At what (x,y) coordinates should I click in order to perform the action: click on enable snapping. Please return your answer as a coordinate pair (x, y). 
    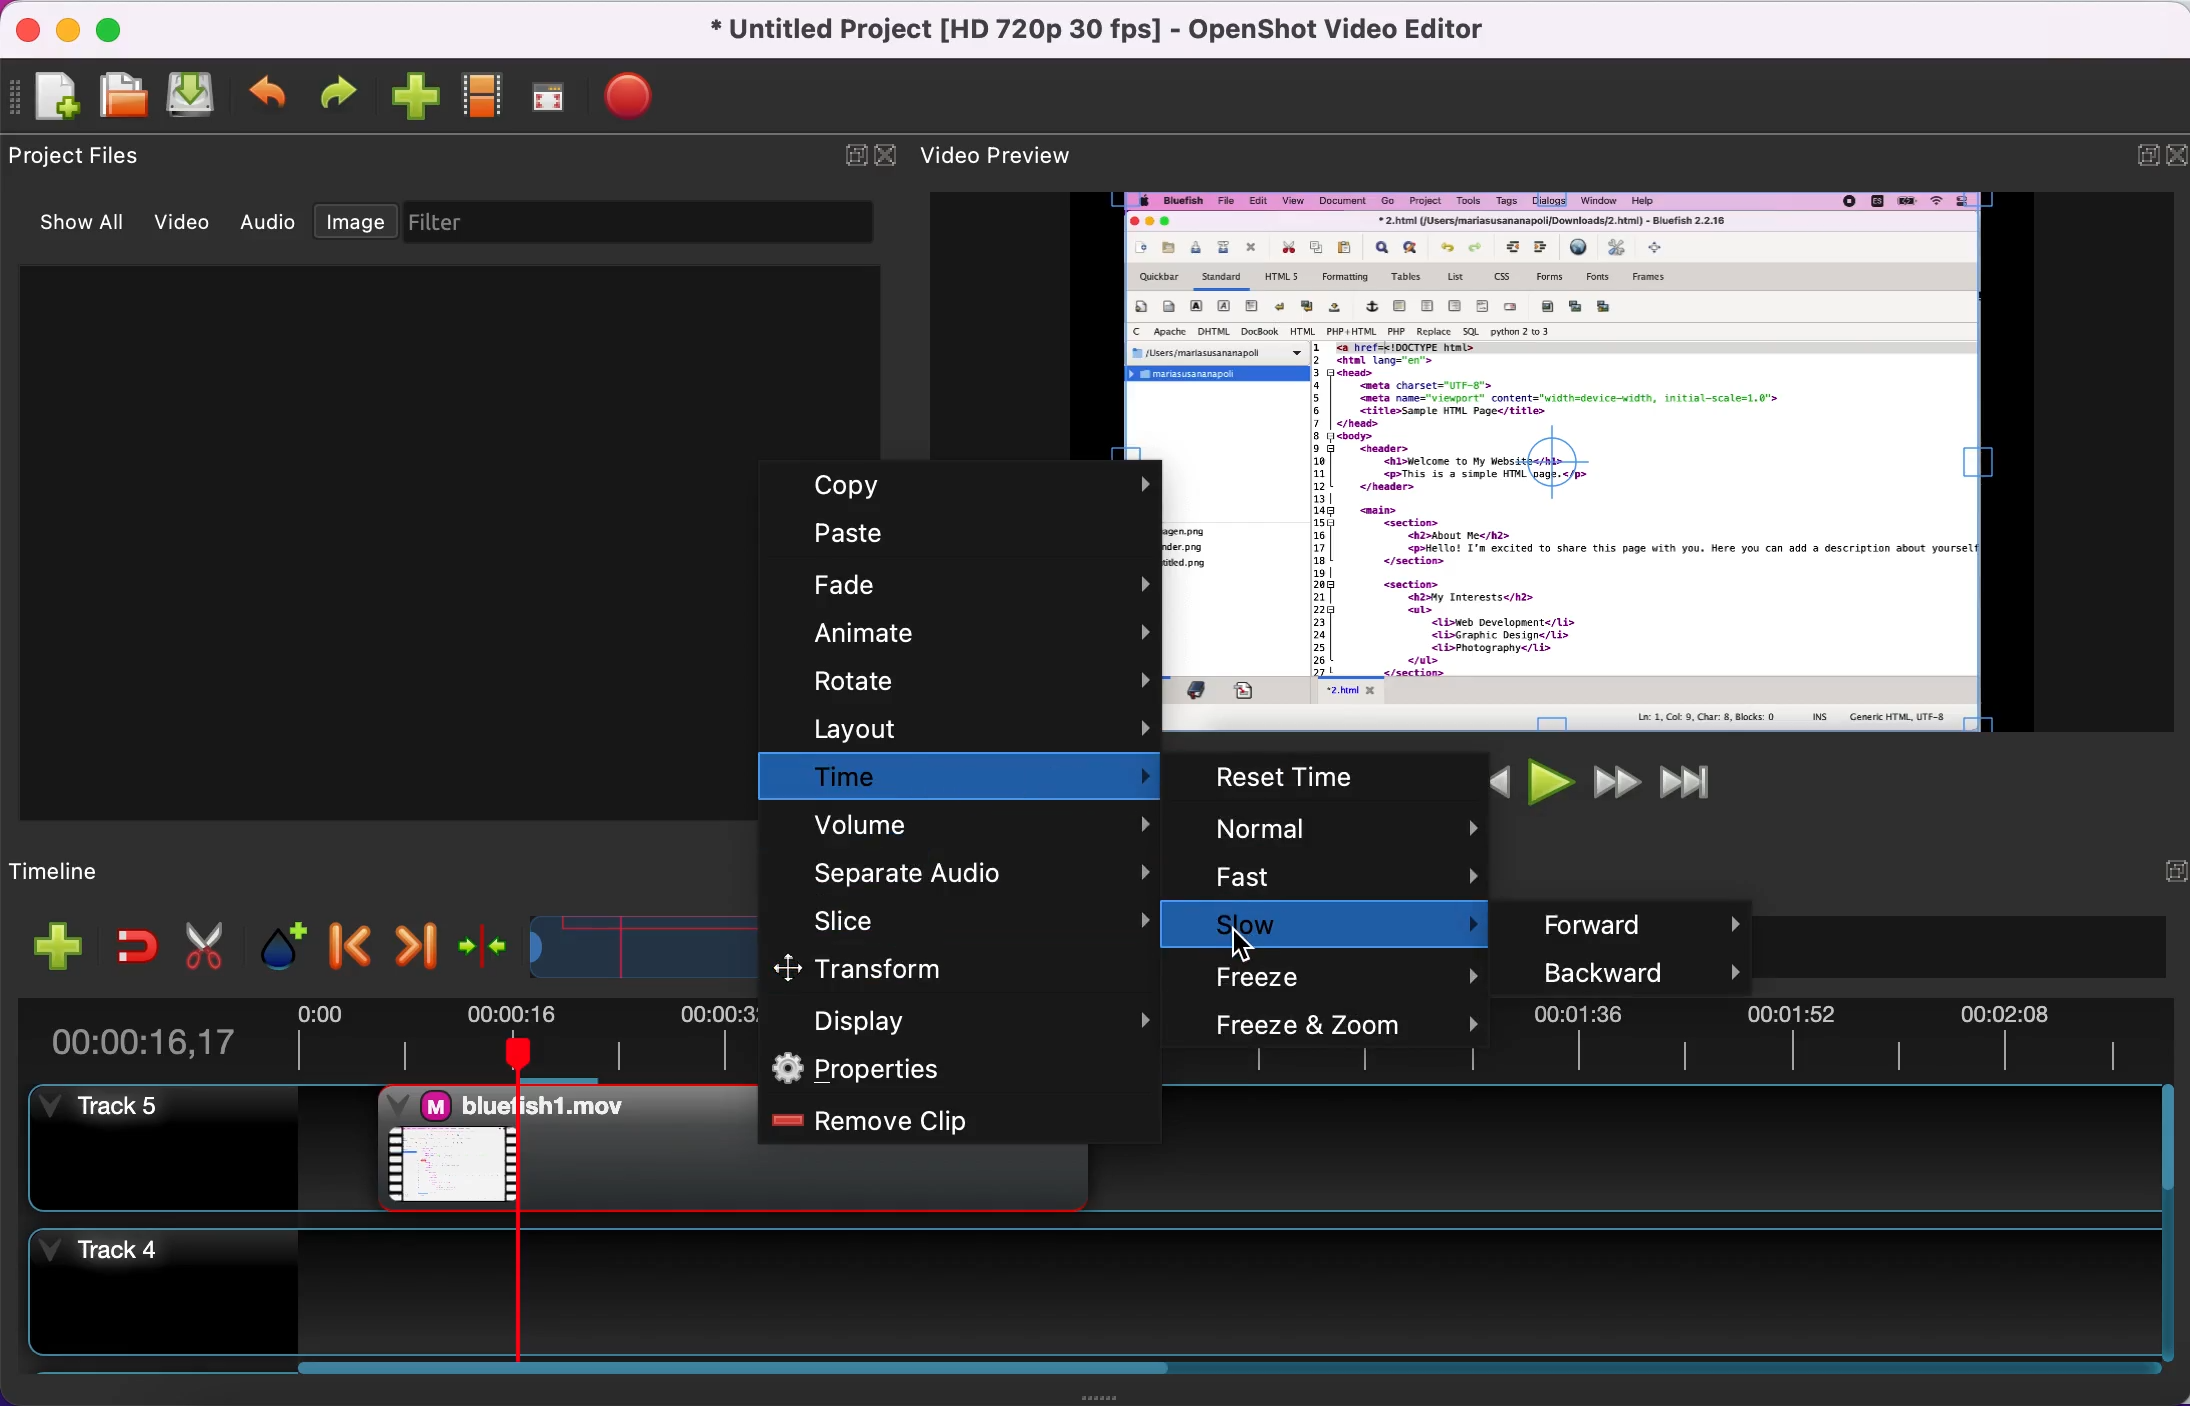
    Looking at the image, I should click on (127, 944).